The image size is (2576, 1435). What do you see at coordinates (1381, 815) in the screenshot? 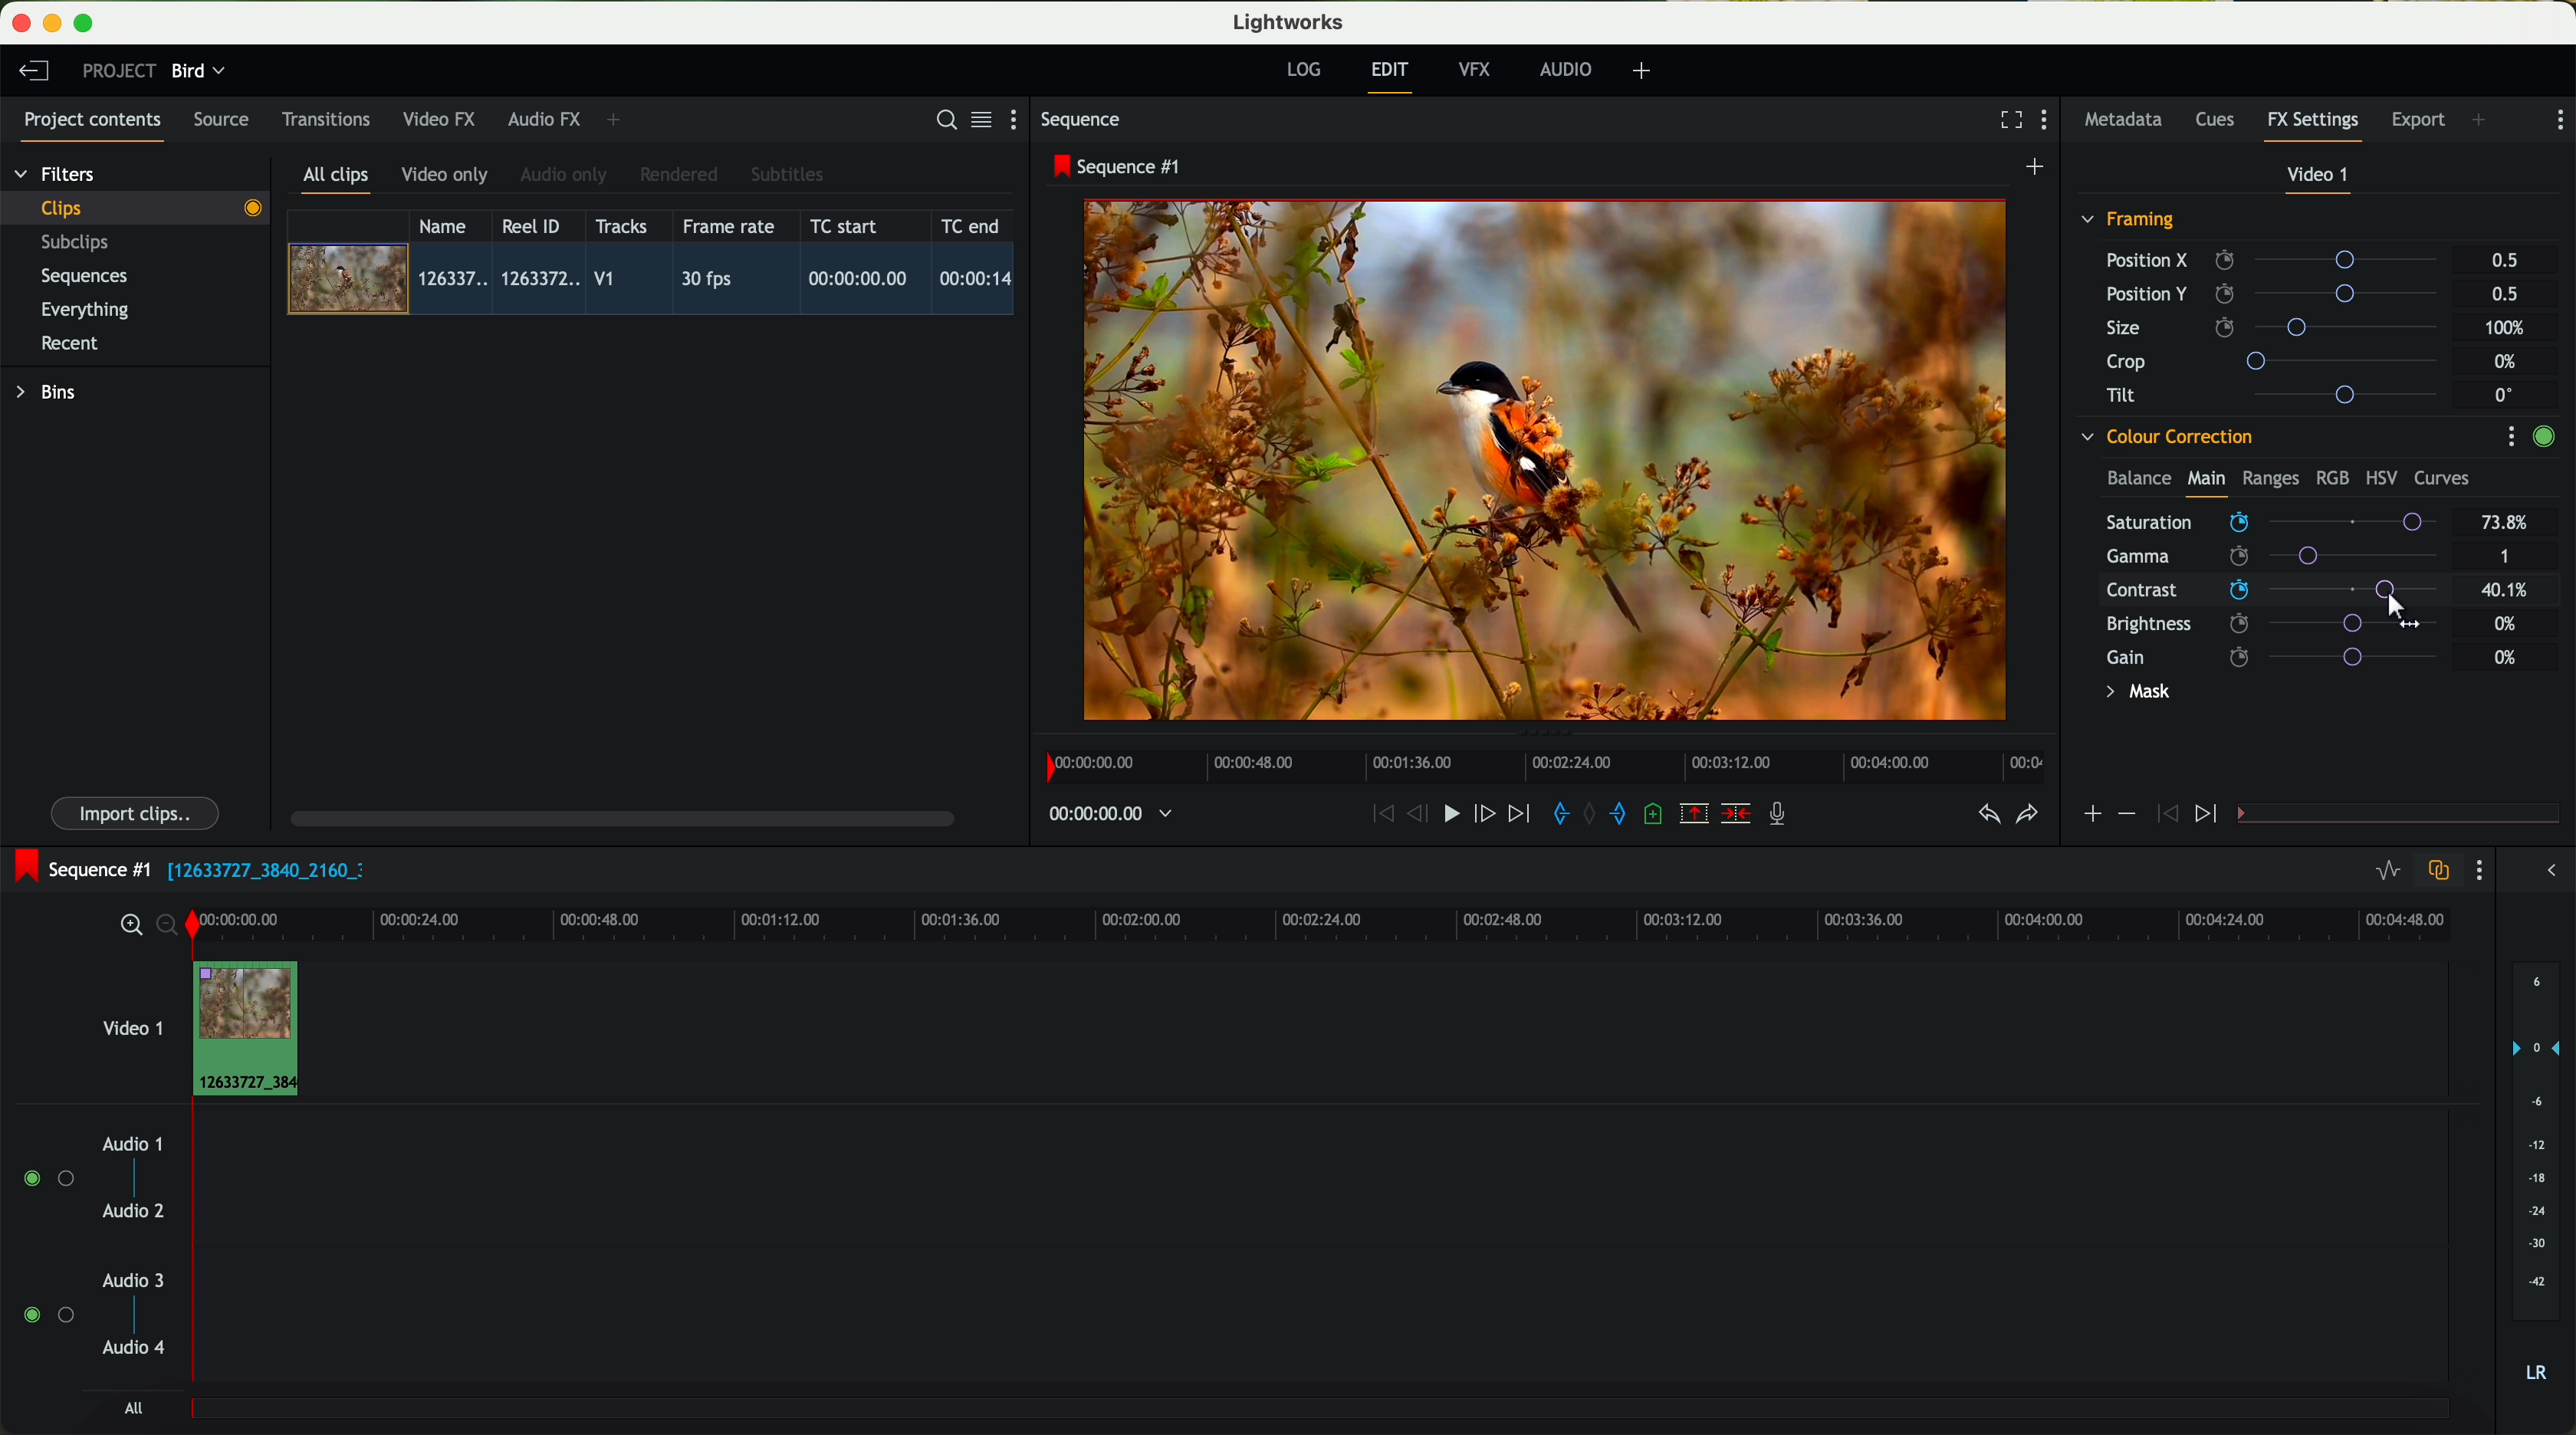
I see `rewind` at bounding box center [1381, 815].